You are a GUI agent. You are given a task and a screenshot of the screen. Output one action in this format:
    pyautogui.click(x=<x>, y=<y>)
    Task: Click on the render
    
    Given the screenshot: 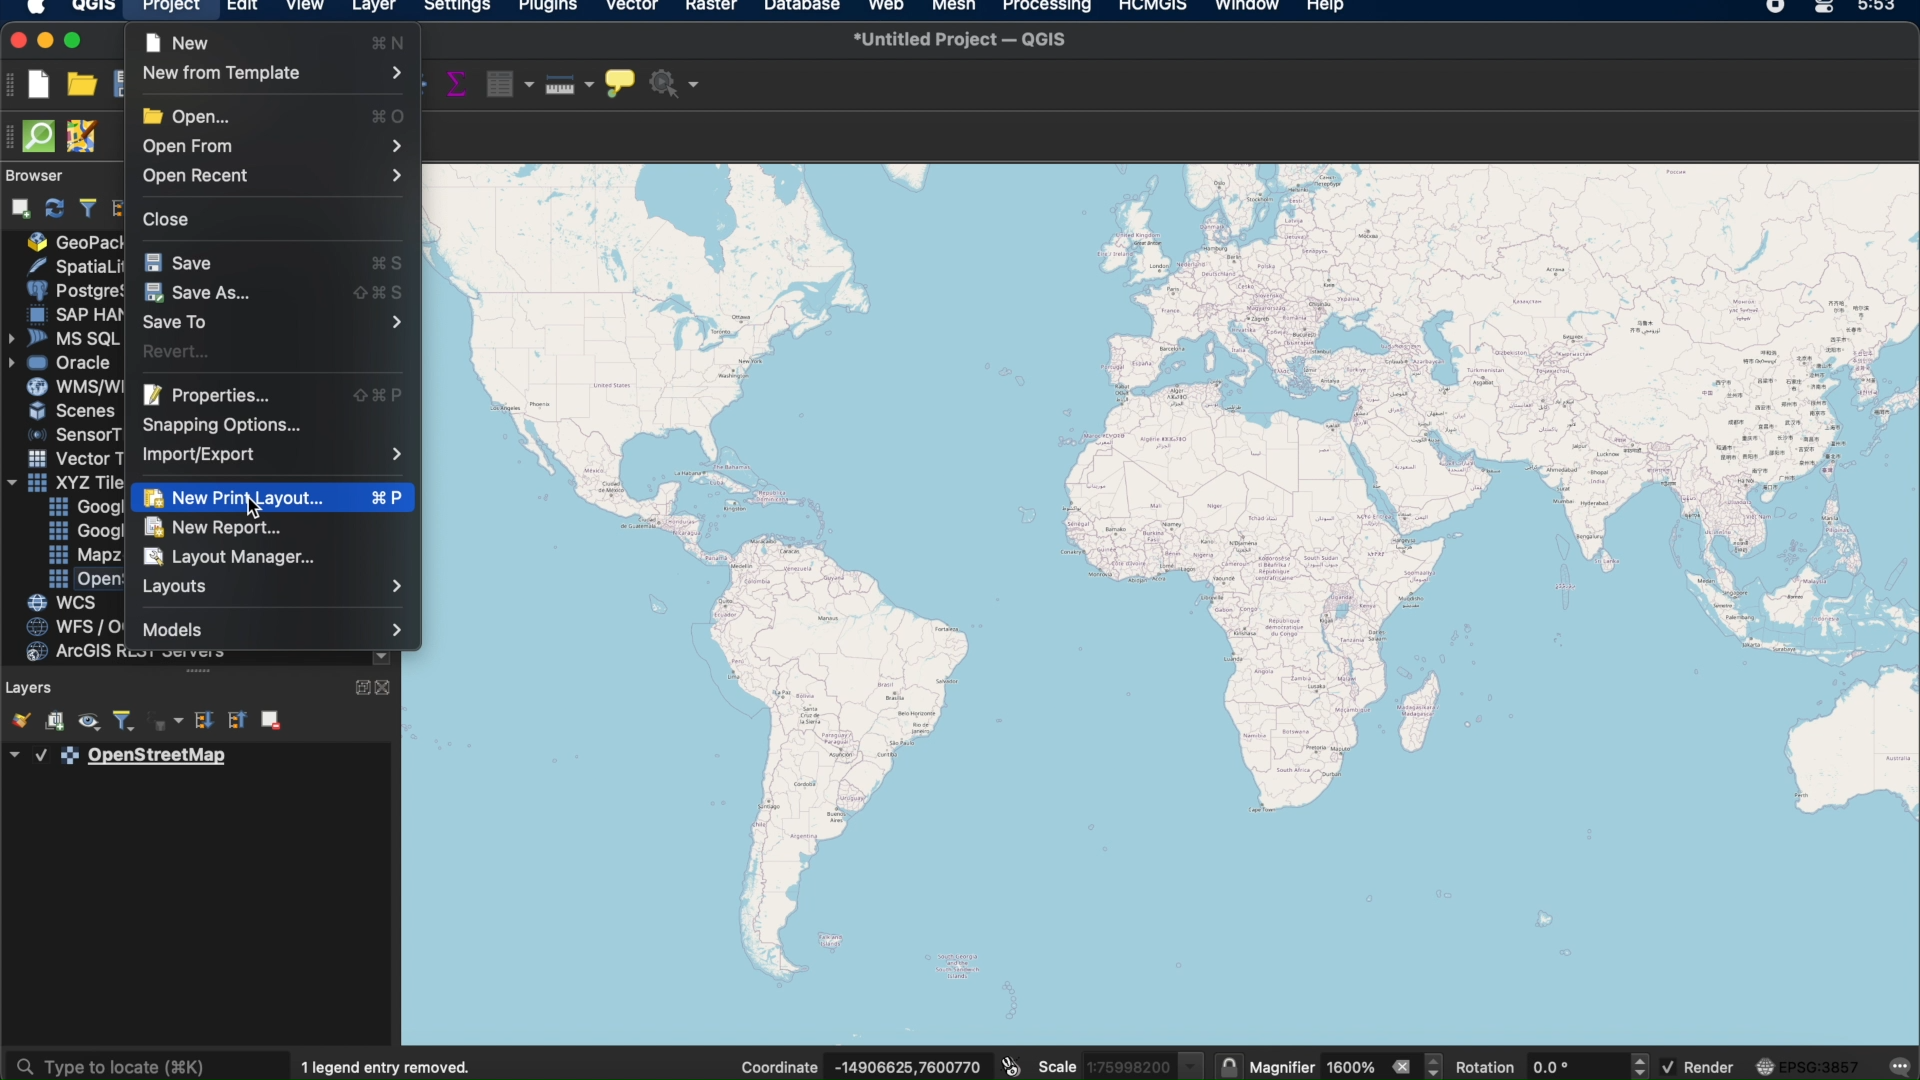 What is the action you would take?
    pyautogui.click(x=1700, y=1067)
    